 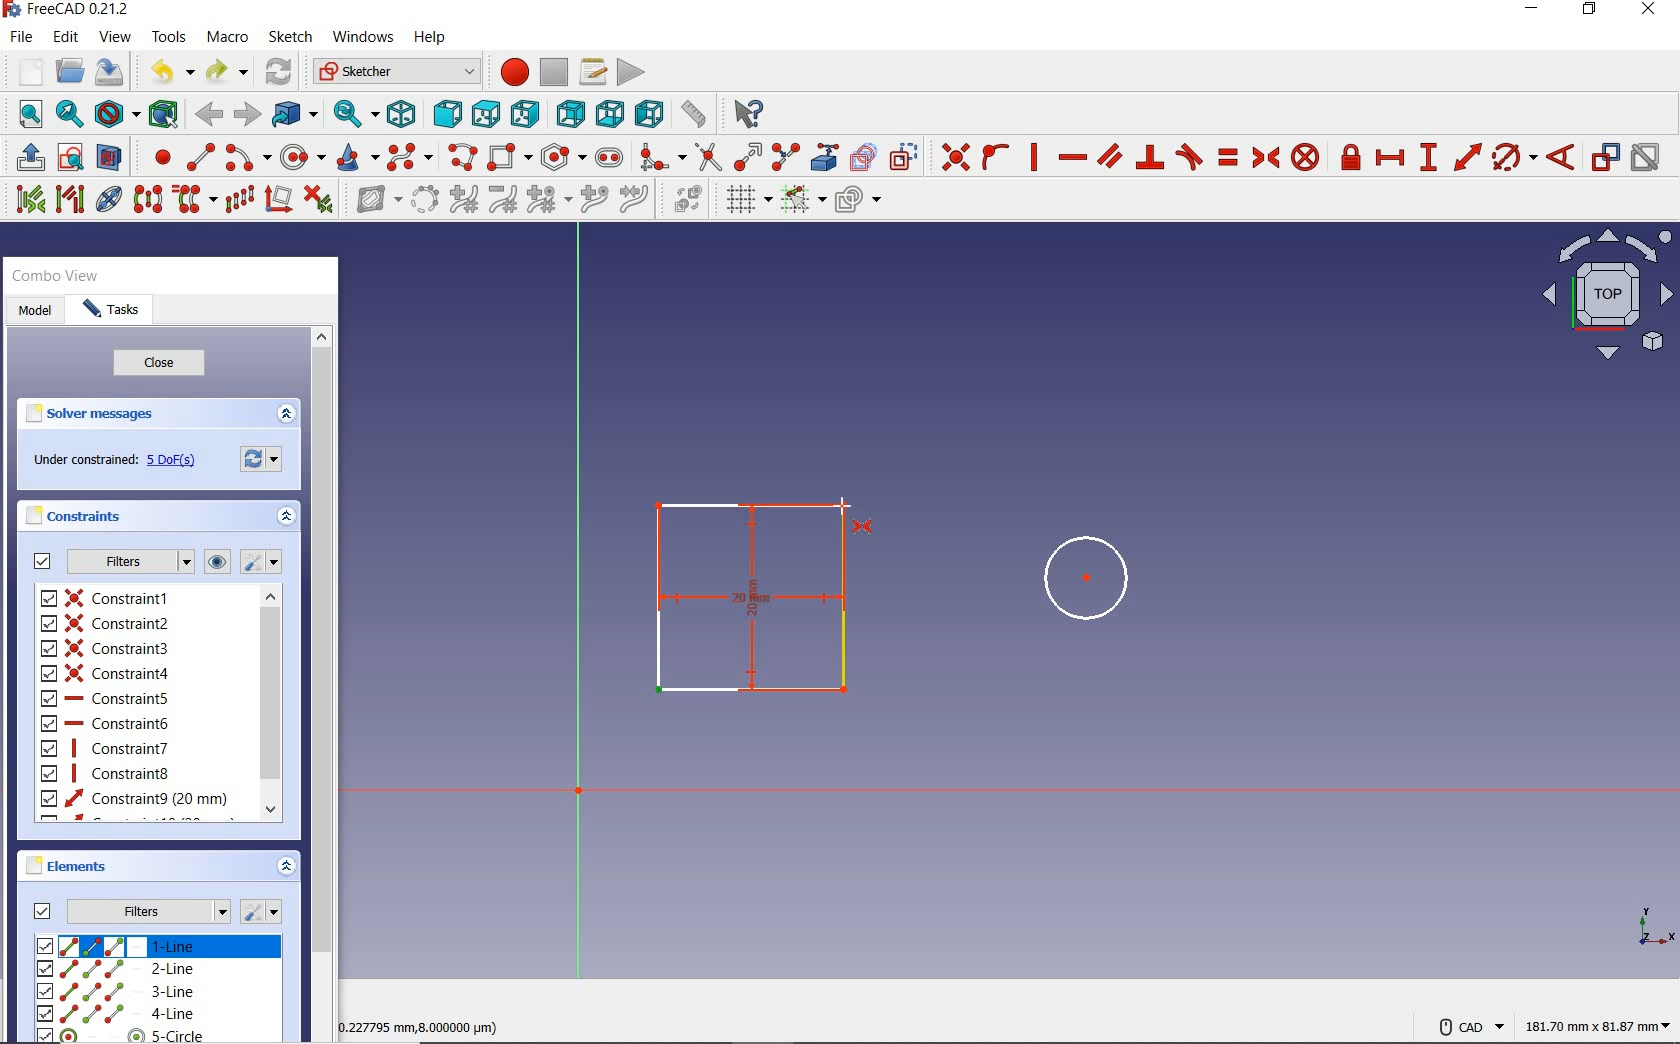 I want to click on decrease B-spline degree, so click(x=501, y=198).